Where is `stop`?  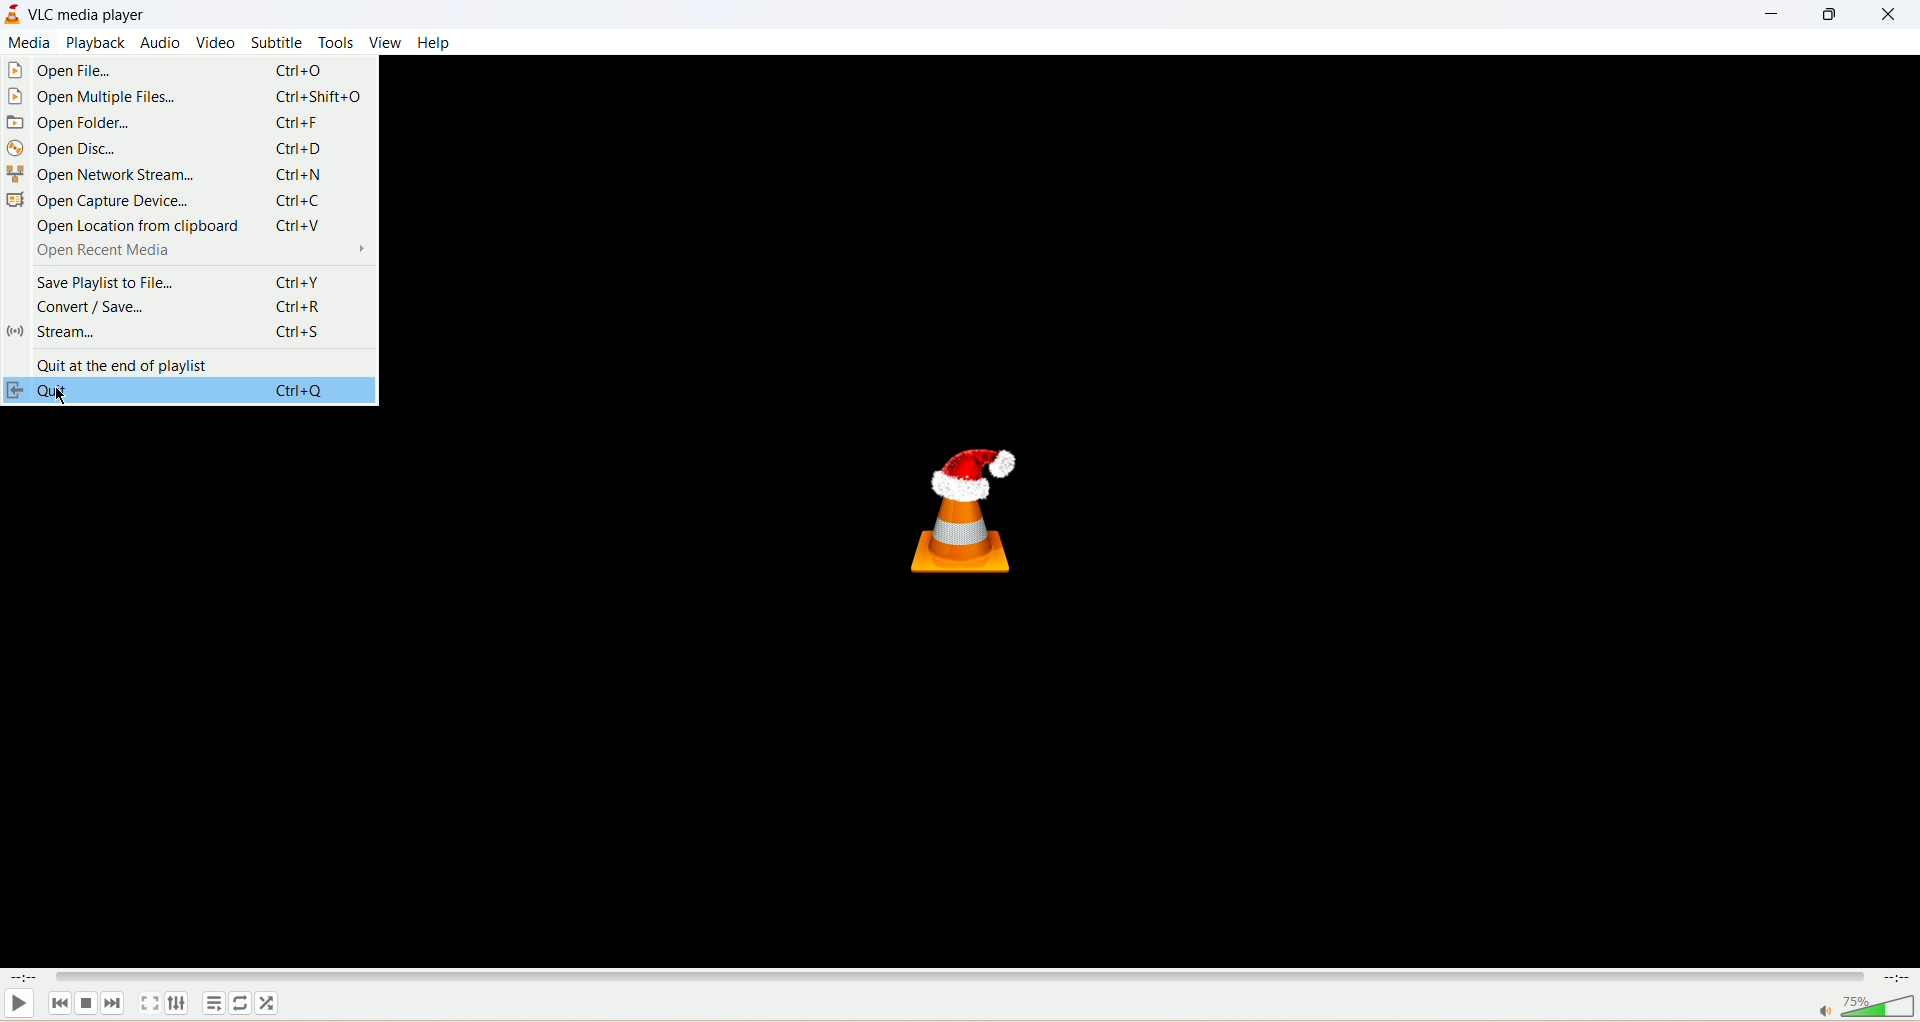 stop is located at coordinates (88, 1006).